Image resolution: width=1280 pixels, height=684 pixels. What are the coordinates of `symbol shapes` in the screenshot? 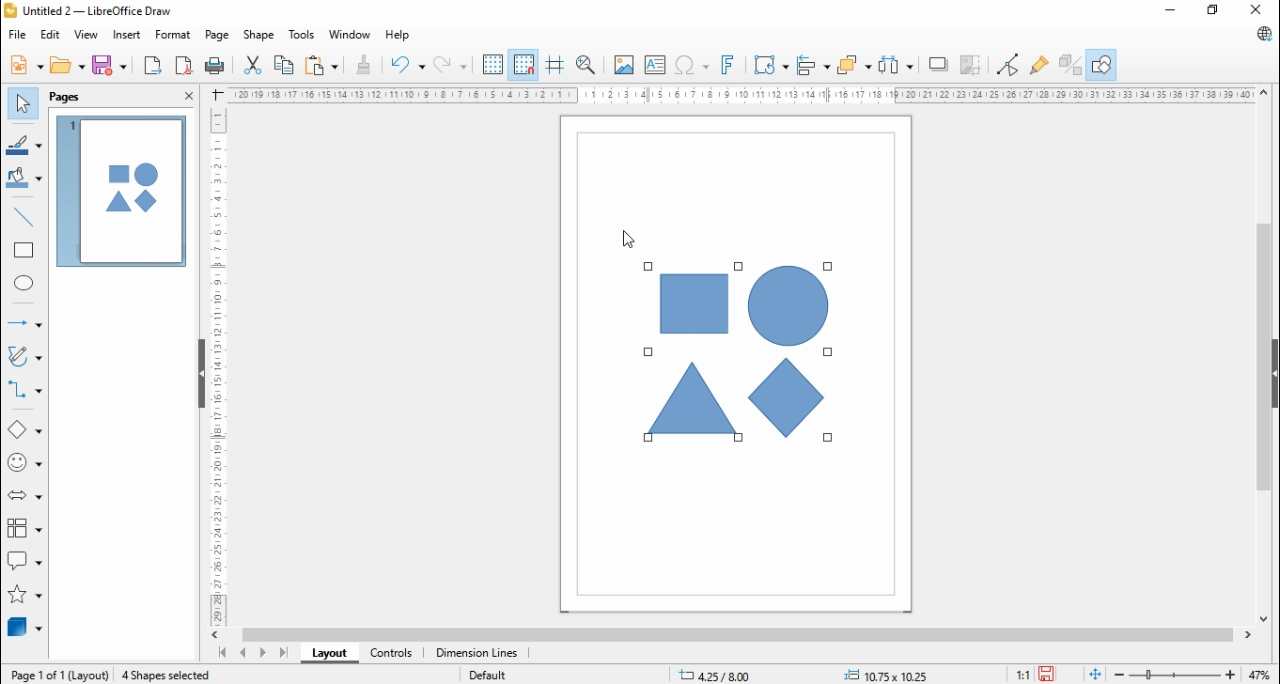 It's located at (27, 462).